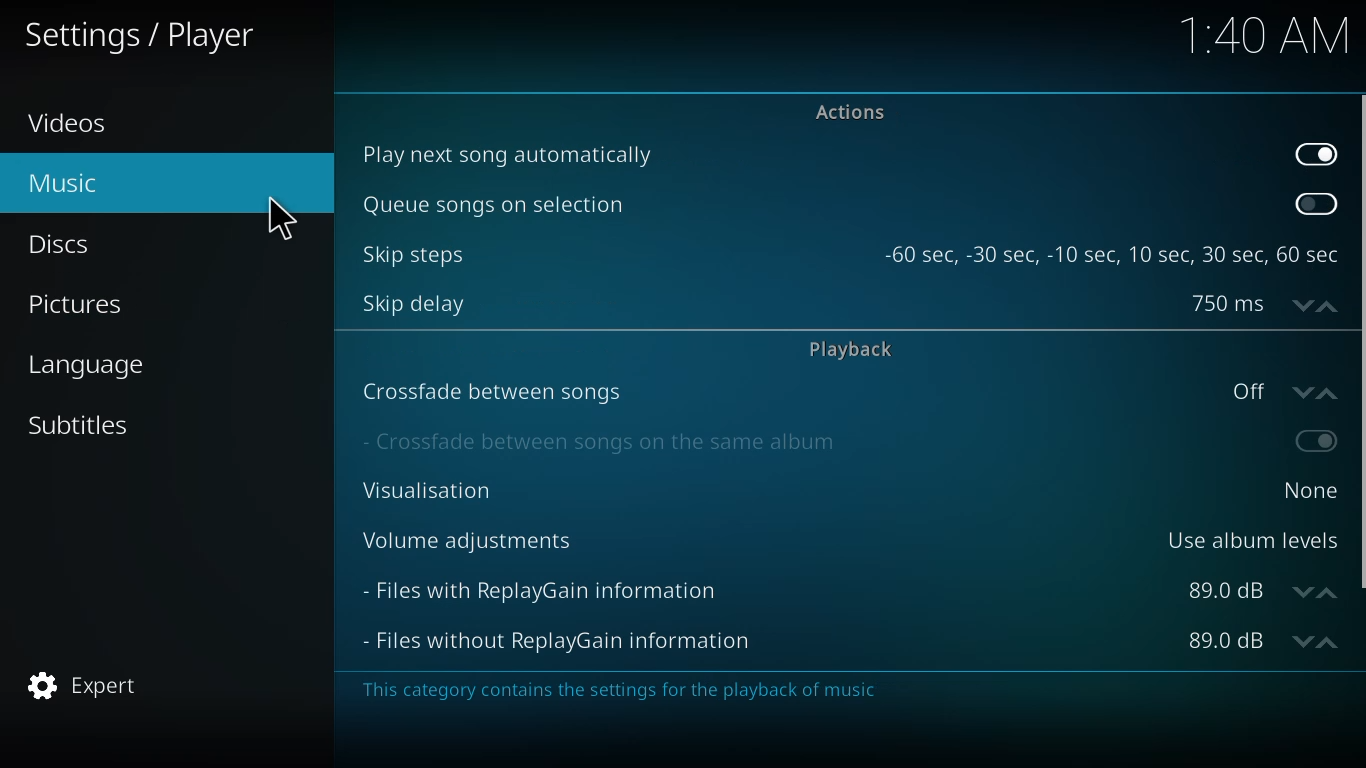 This screenshot has height=768, width=1366. Describe the element at coordinates (411, 254) in the screenshot. I see `skip steps` at that location.